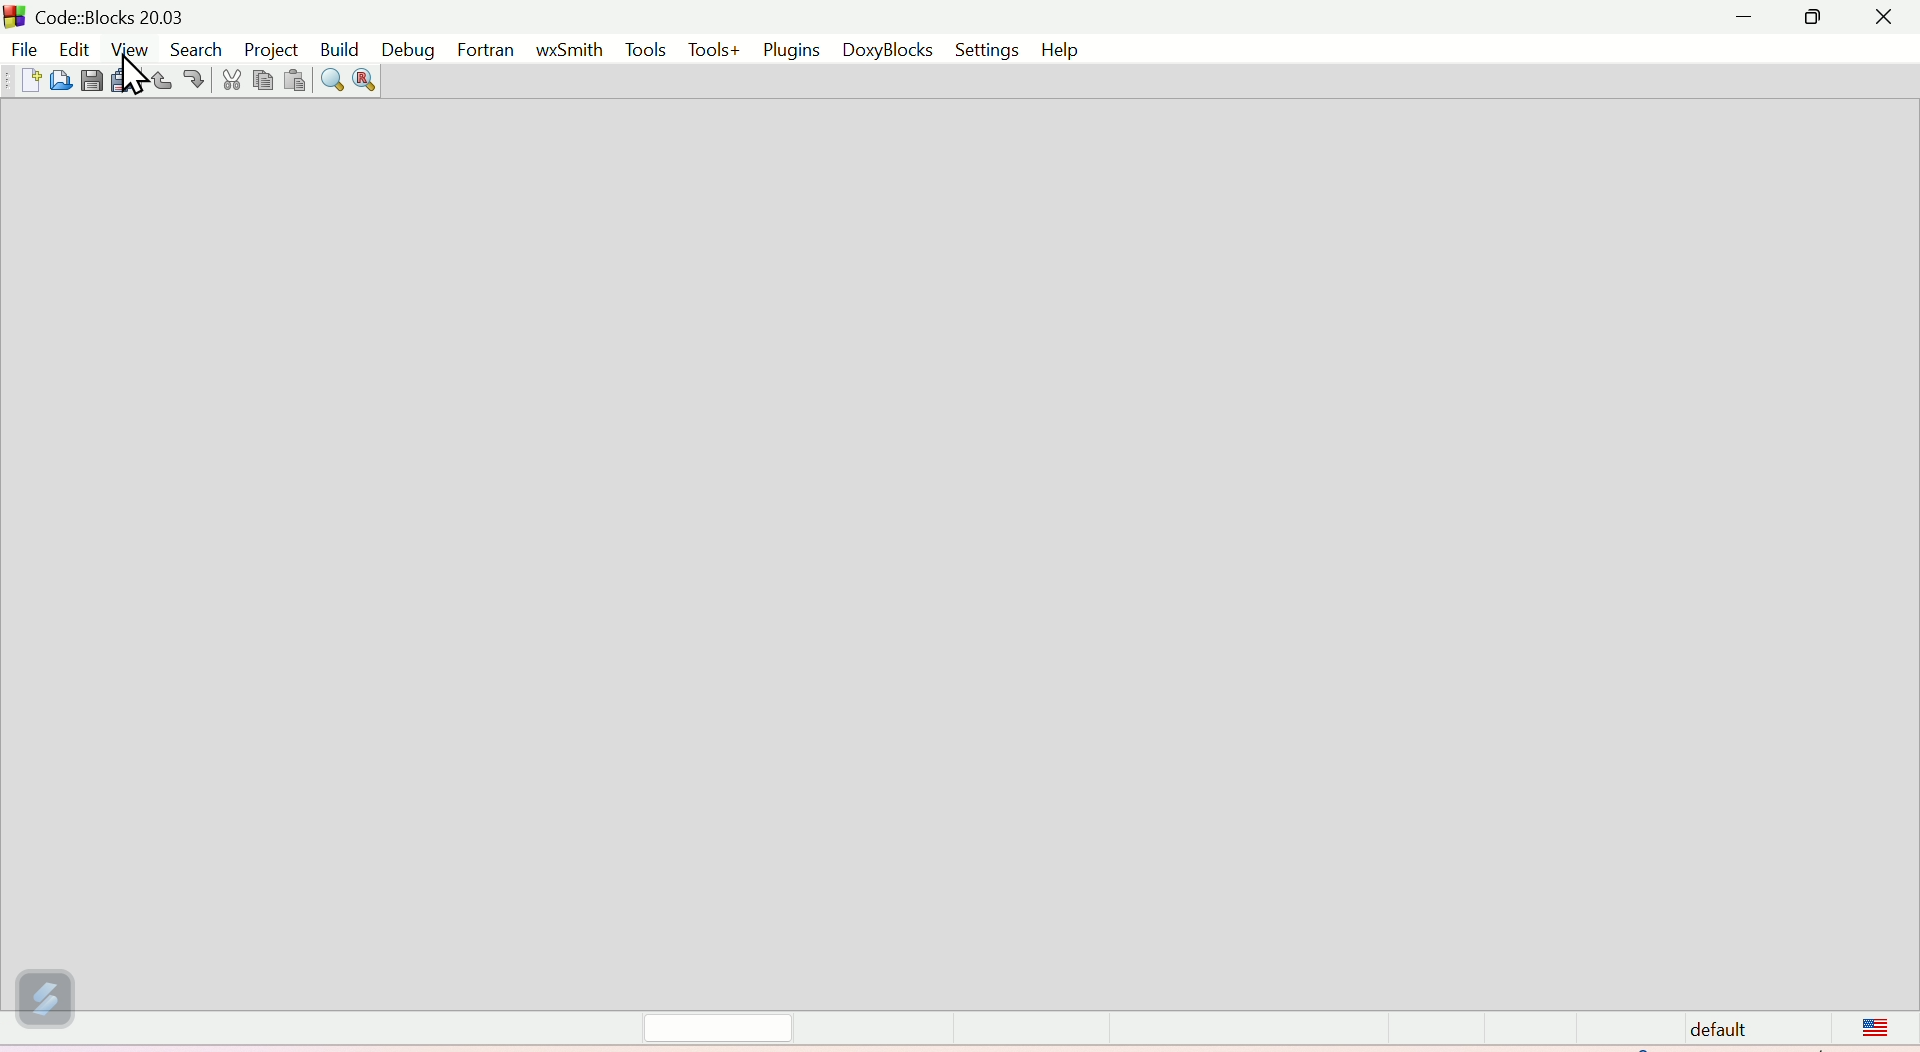  Describe the element at coordinates (714, 50) in the screenshot. I see `Tools+` at that location.